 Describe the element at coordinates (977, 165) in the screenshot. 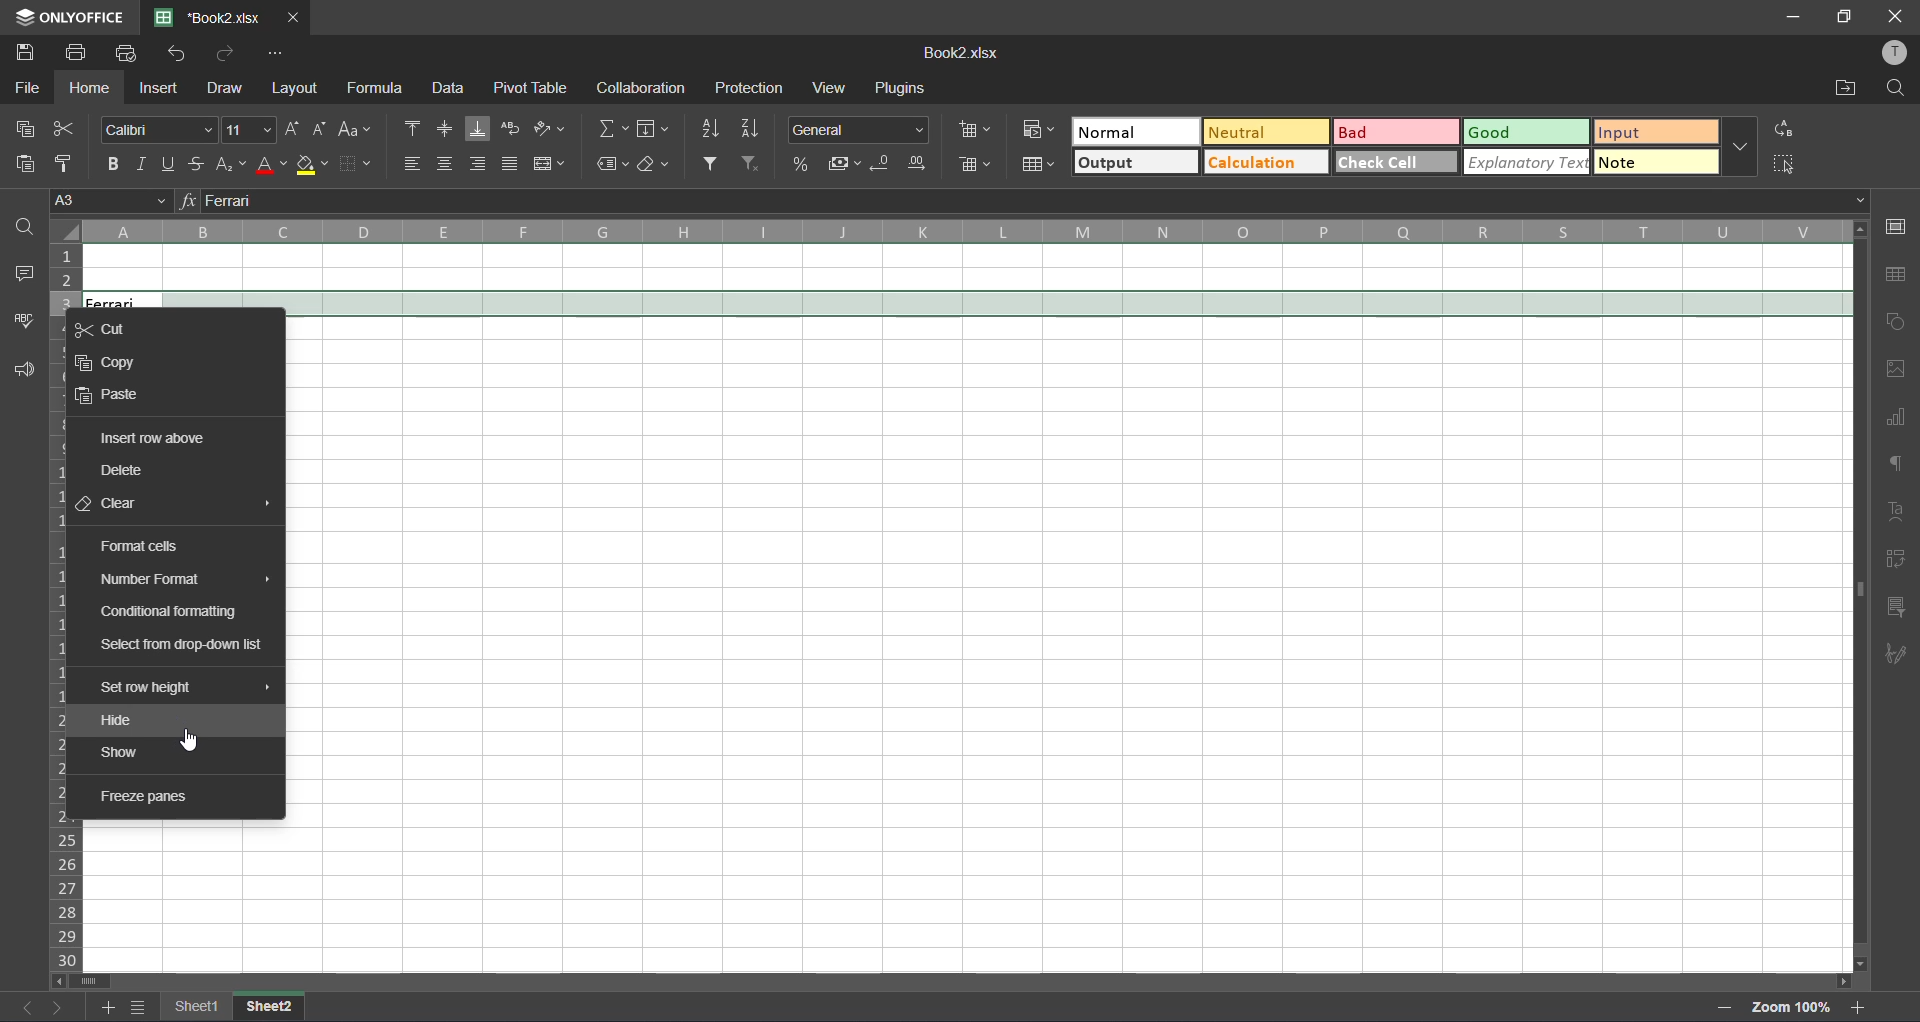

I see `delete cells` at that location.